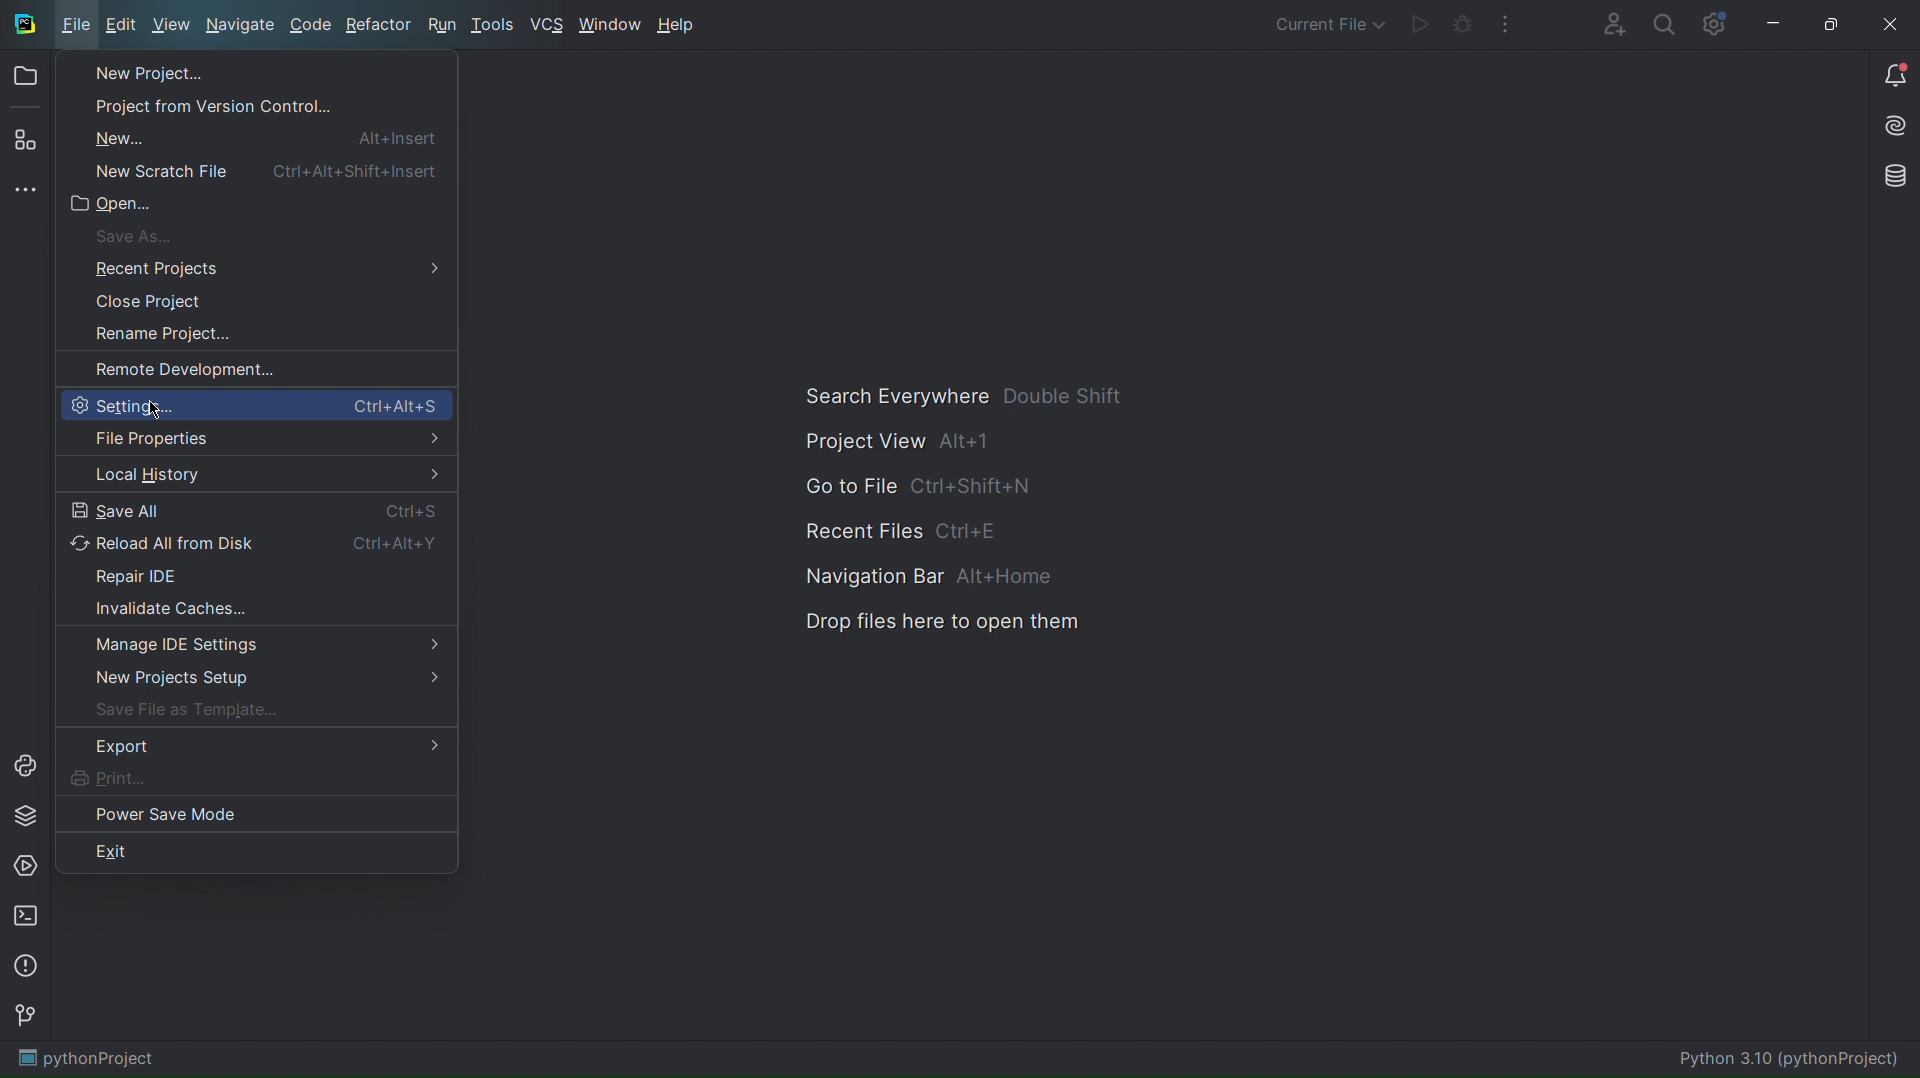  I want to click on Project View, so click(909, 447).